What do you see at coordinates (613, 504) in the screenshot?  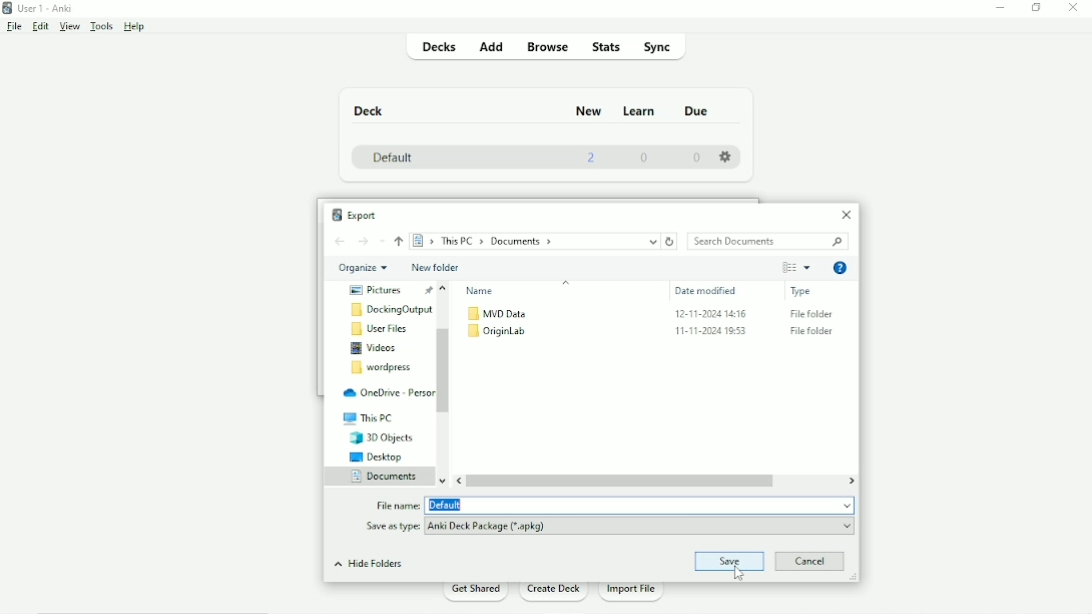 I see `File name` at bounding box center [613, 504].